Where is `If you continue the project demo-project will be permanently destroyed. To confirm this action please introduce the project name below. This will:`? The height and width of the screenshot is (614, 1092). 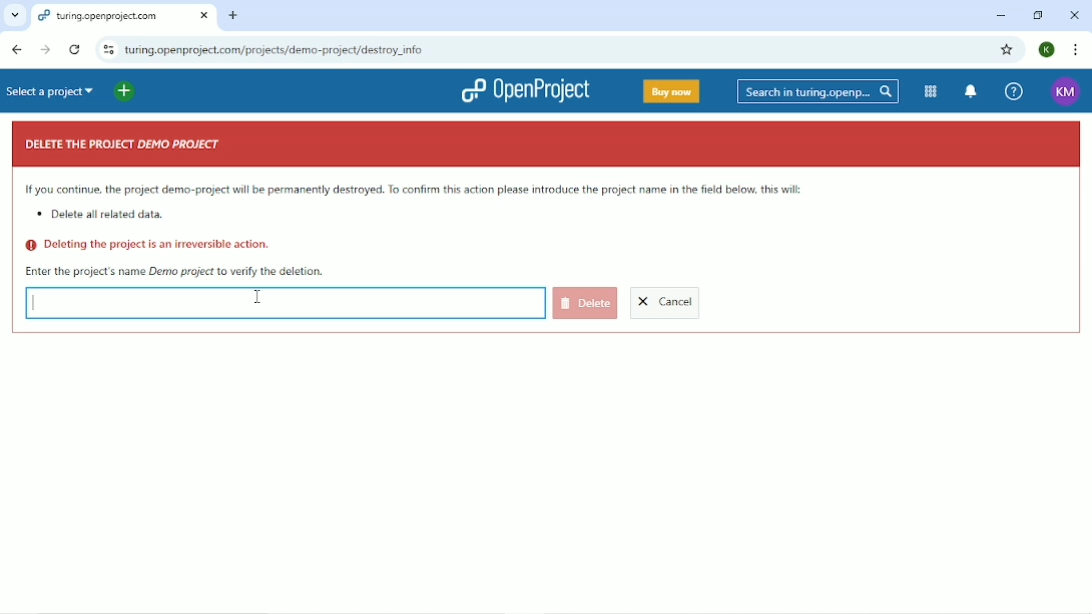
If you continue the project demo-project will be permanently destroyed. To confirm this action please introduce the project name below. This will: is located at coordinates (416, 190).